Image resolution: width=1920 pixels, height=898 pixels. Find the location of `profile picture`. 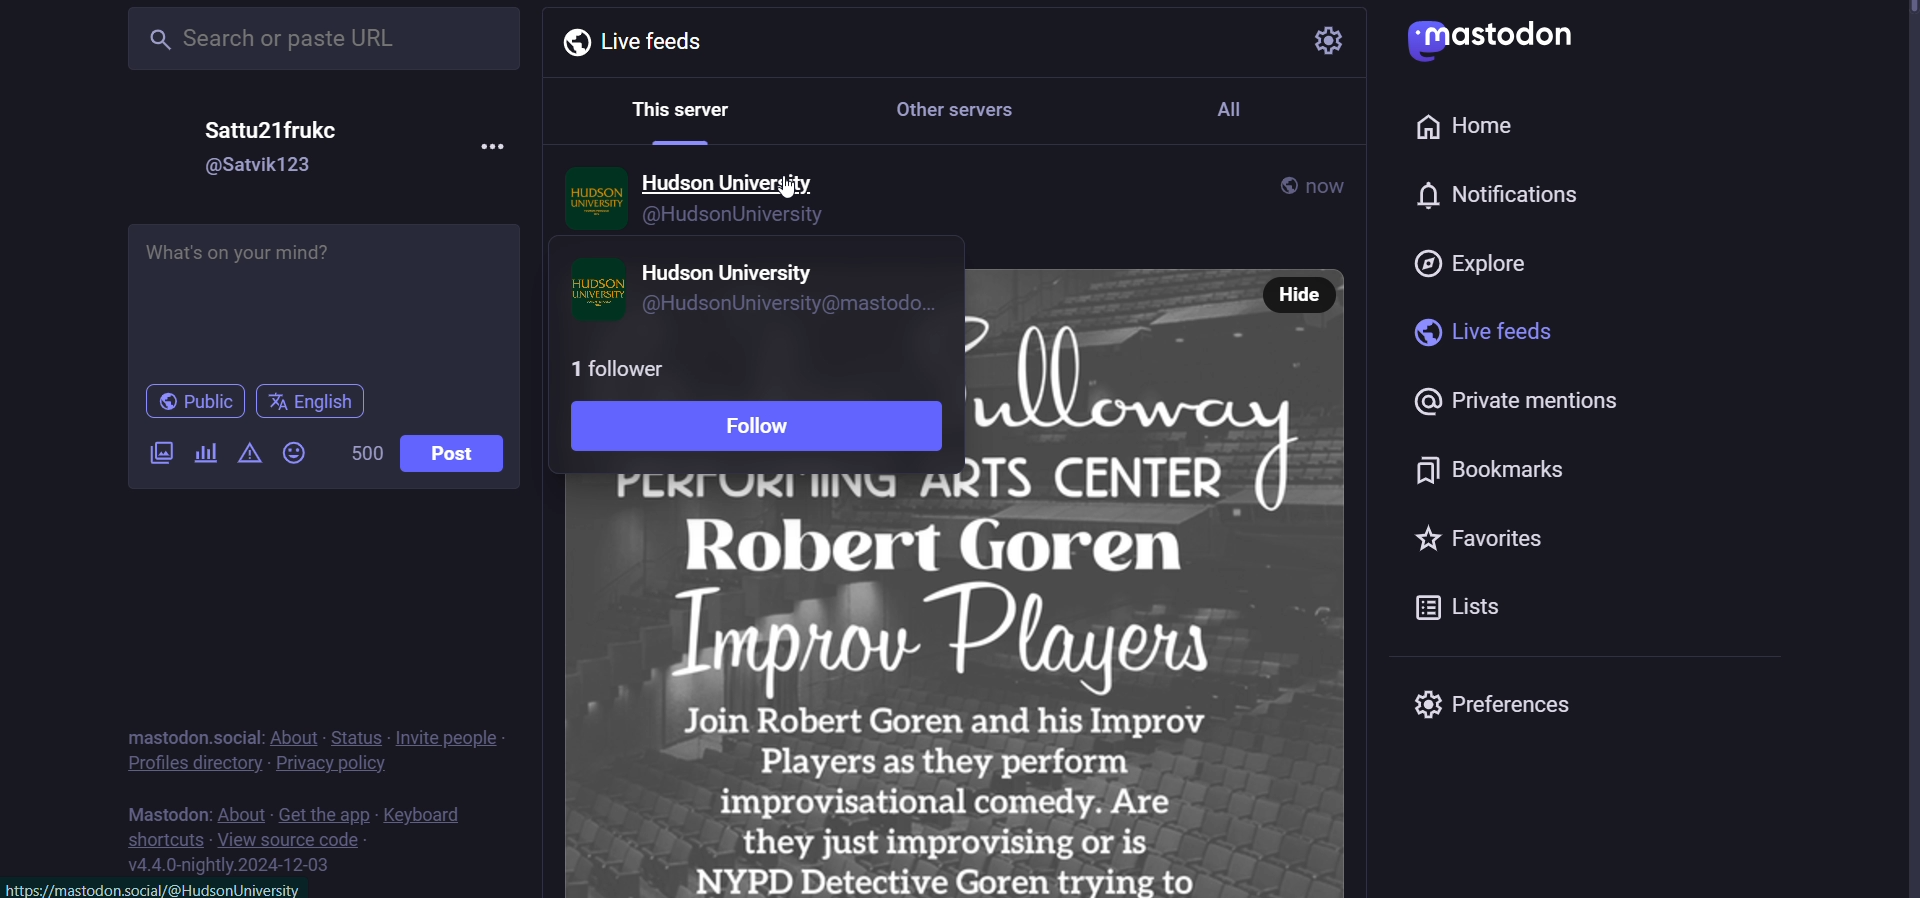

profile picture is located at coordinates (594, 292).